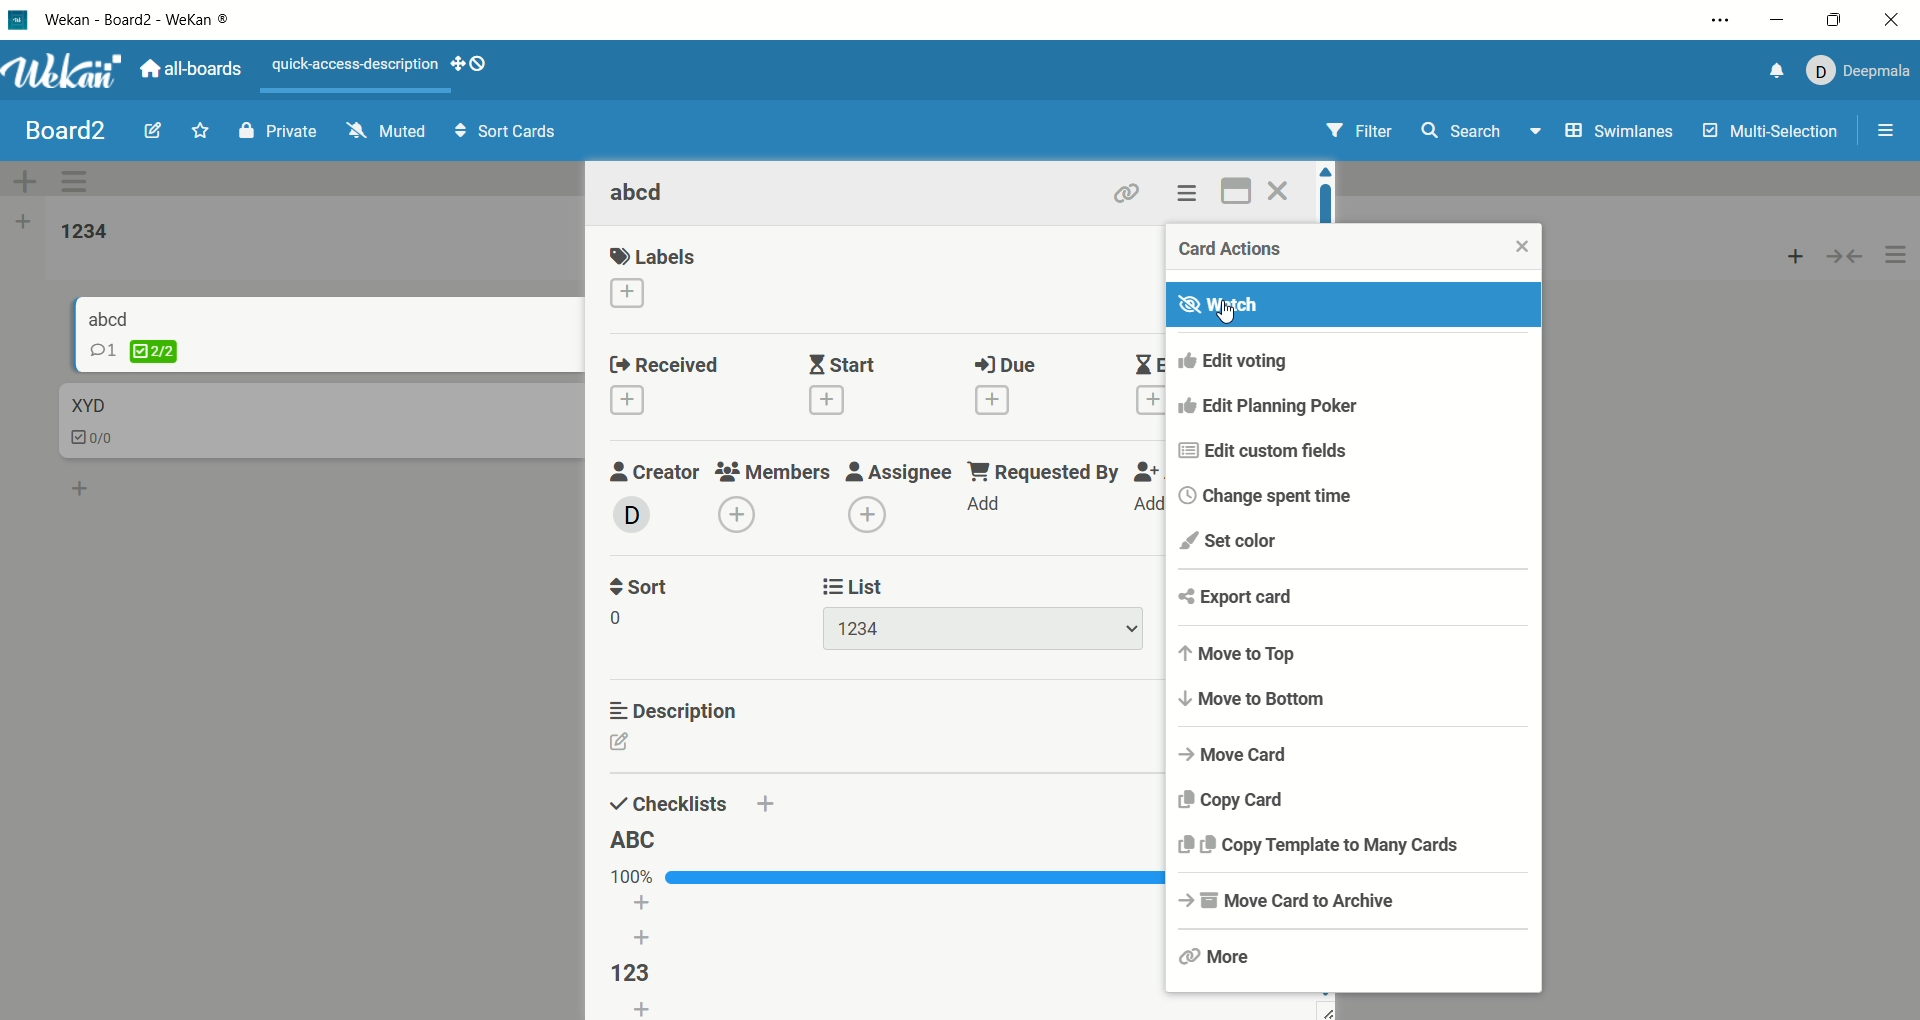  Describe the element at coordinates (79, 230) in the screenshot. I see `list title` at that location.